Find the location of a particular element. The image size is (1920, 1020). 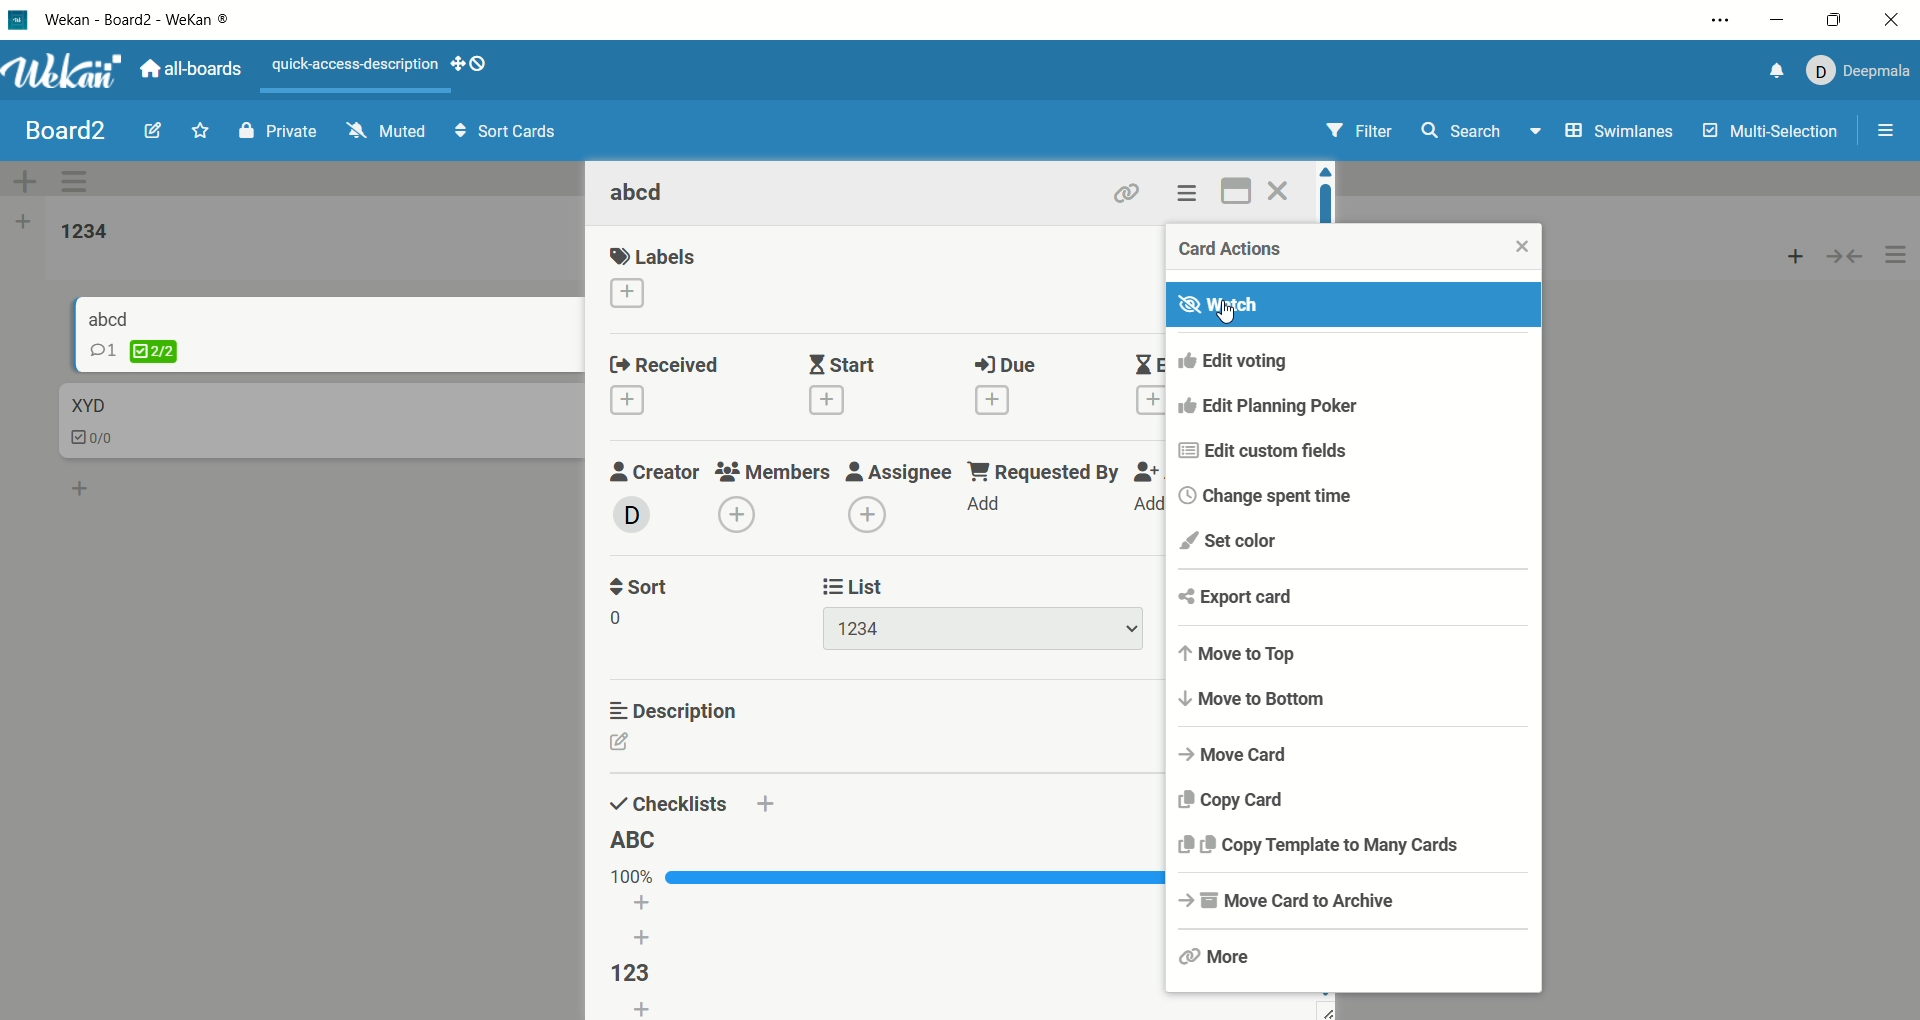

card title is located at coordinates (88, 404).